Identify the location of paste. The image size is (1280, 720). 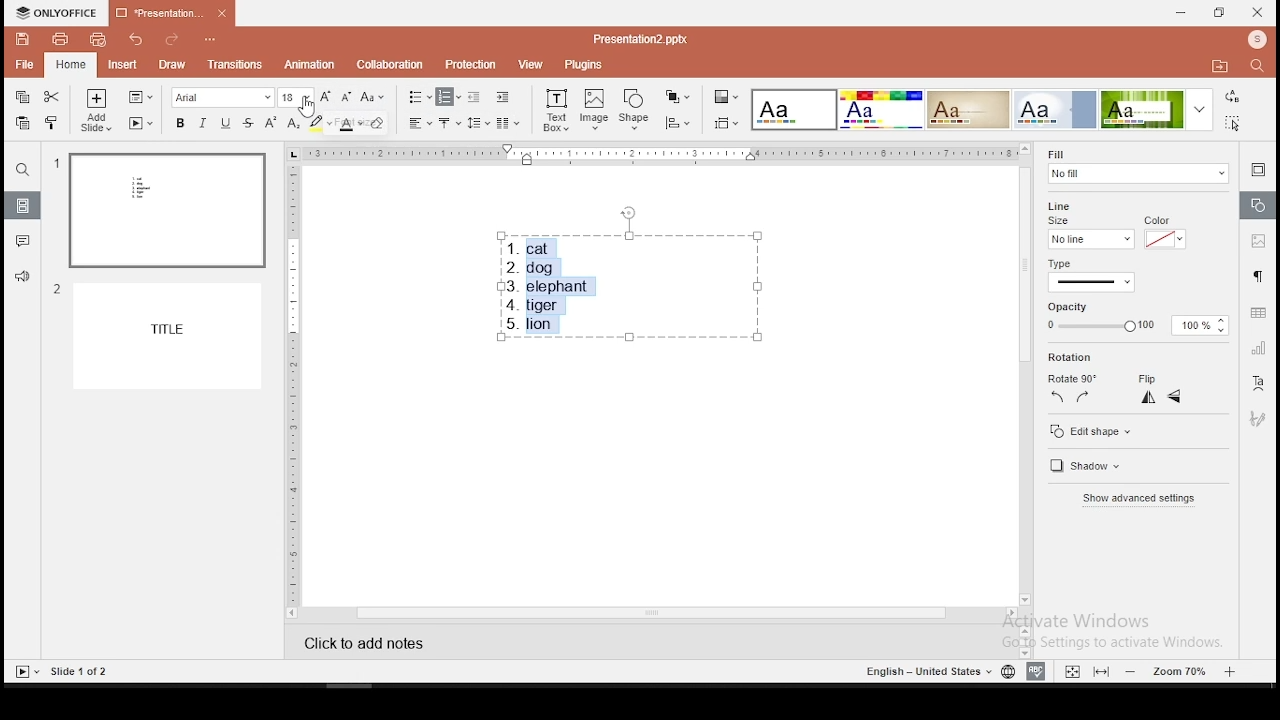
(22, 123).